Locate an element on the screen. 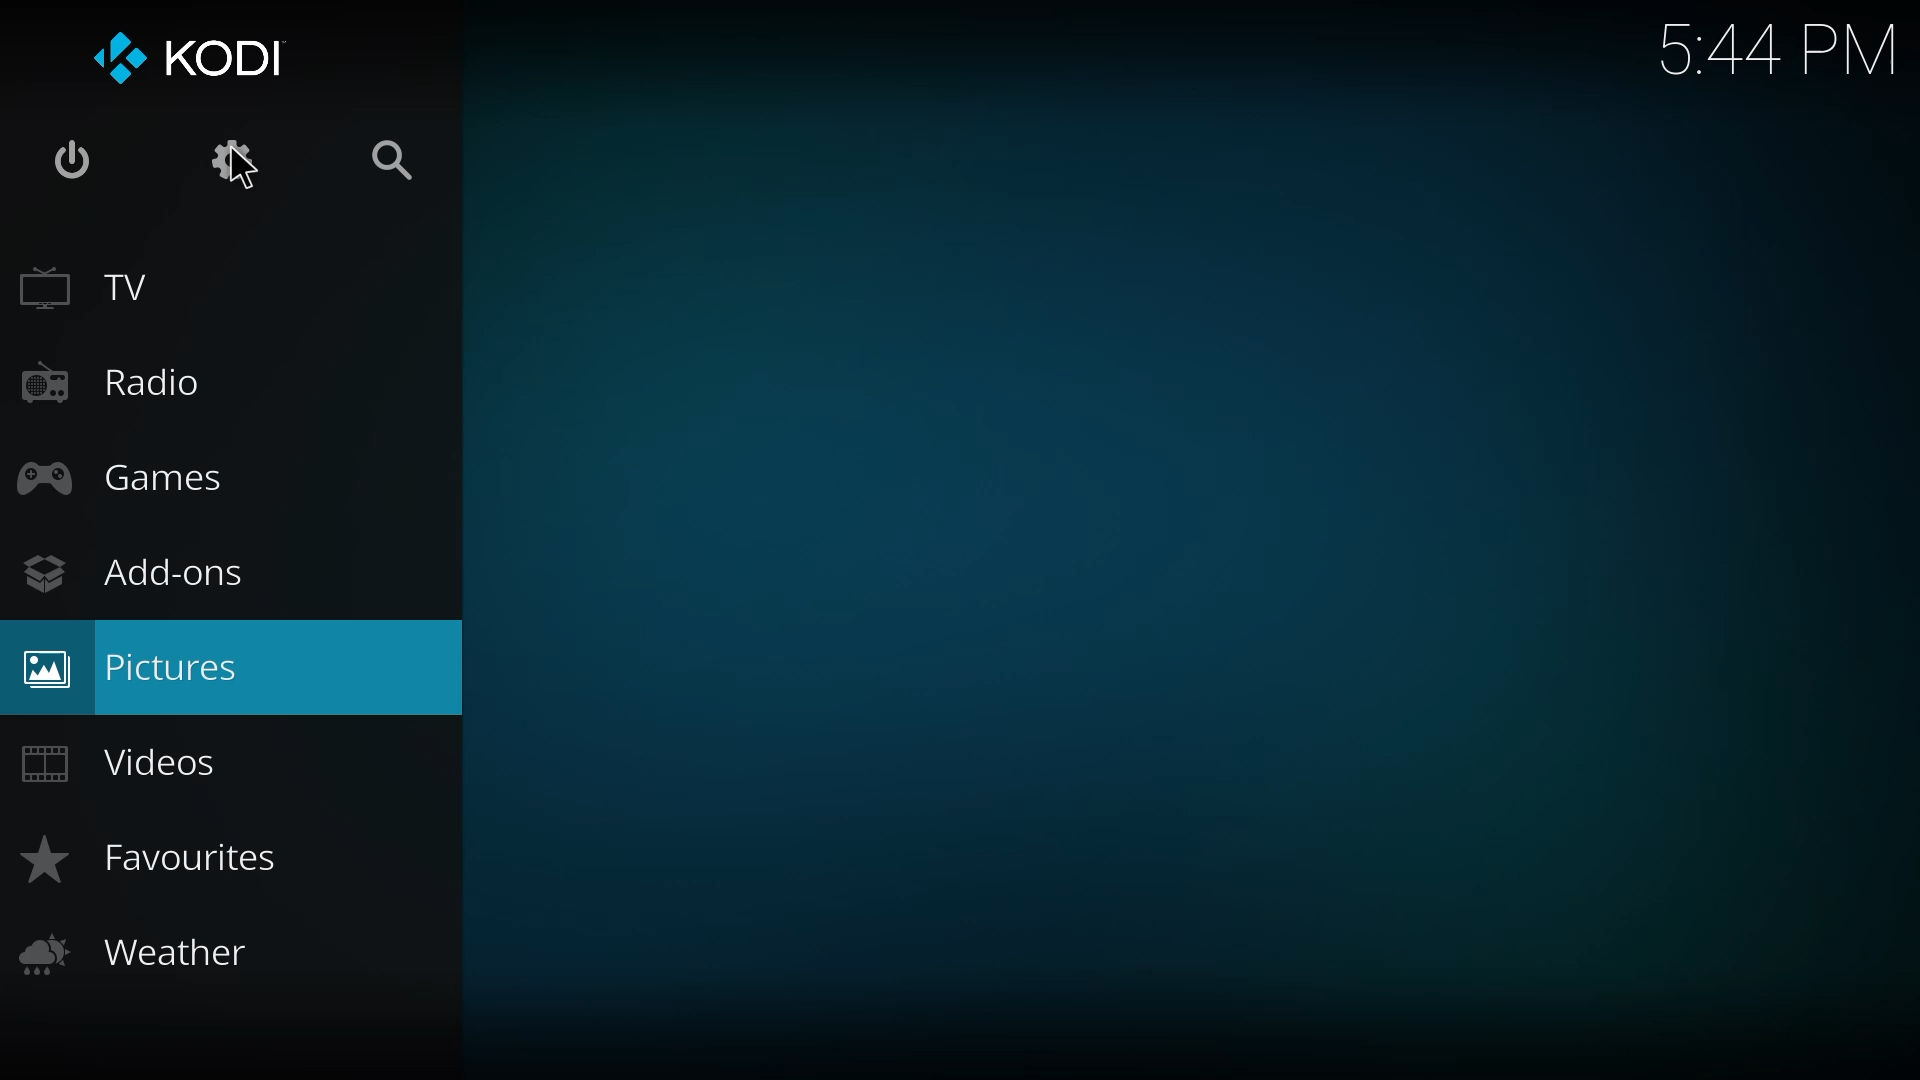  add-ons is located at coordinates (144, 575).